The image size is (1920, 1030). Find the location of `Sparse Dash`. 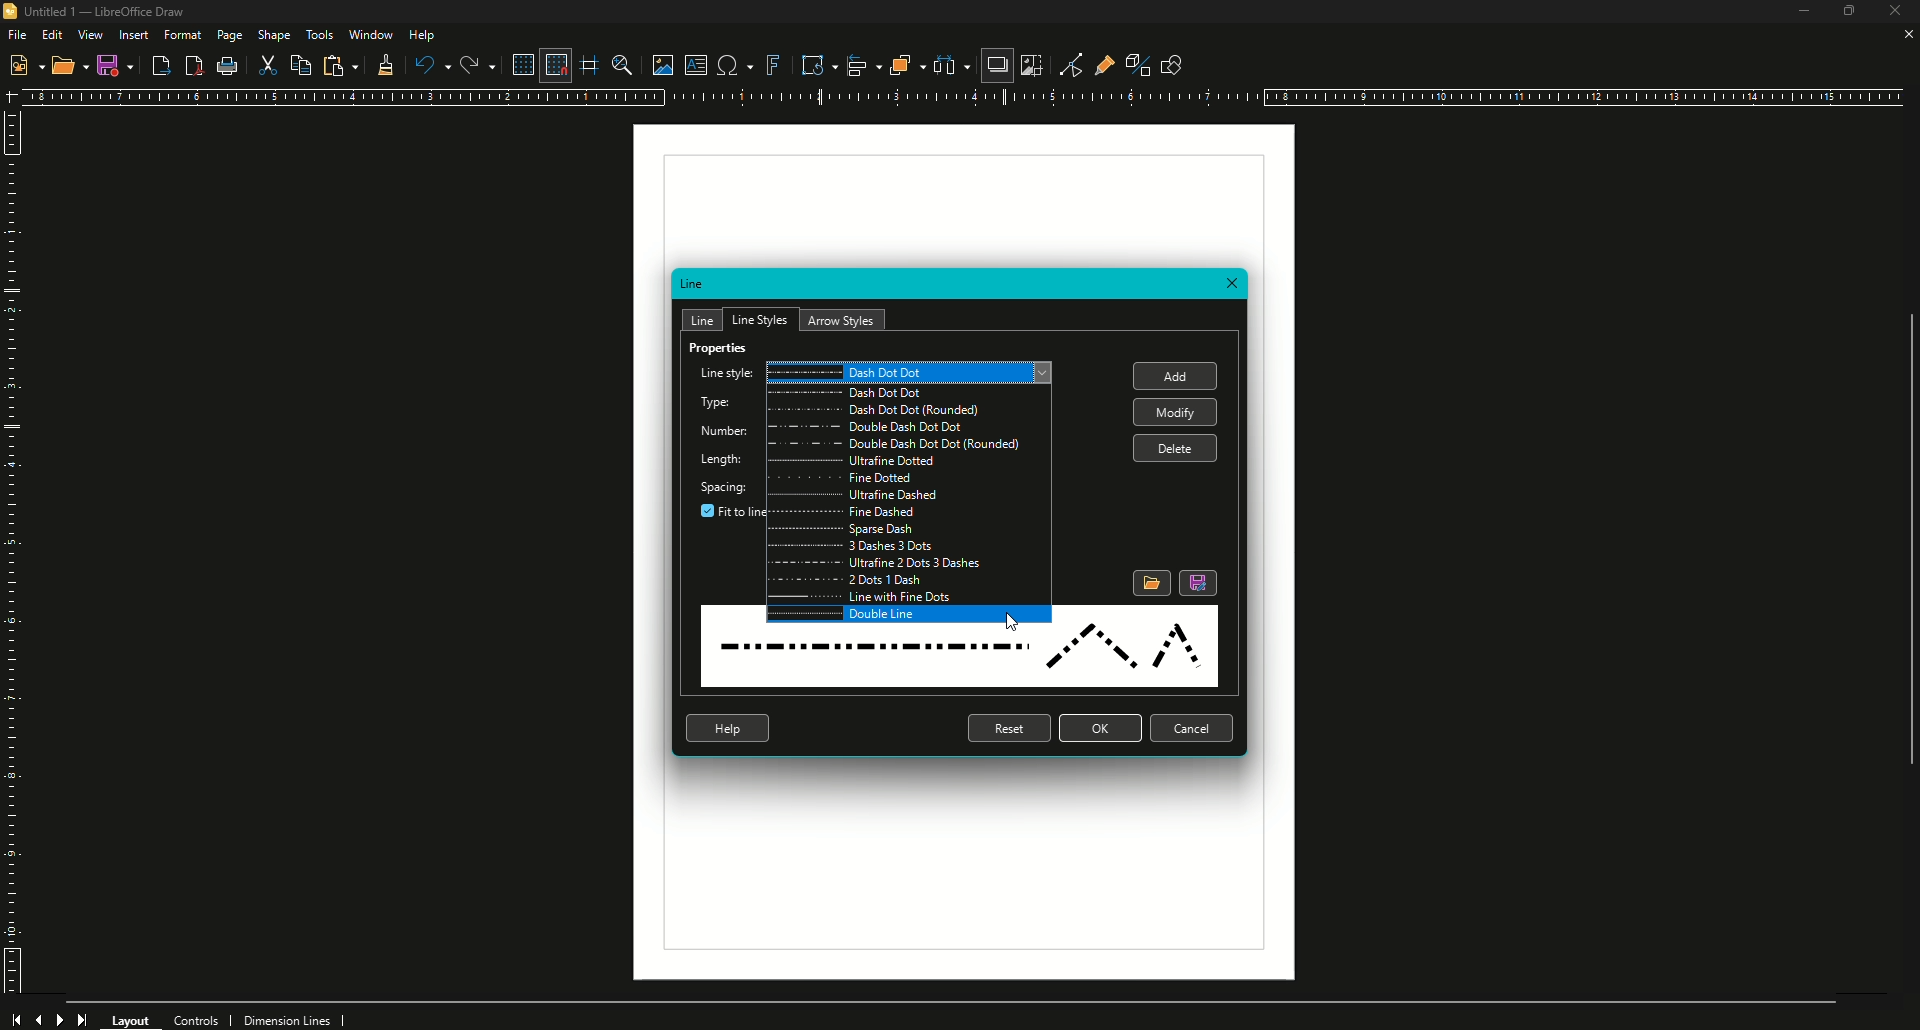

Sparse Dash is located at coordinates (908, 532).